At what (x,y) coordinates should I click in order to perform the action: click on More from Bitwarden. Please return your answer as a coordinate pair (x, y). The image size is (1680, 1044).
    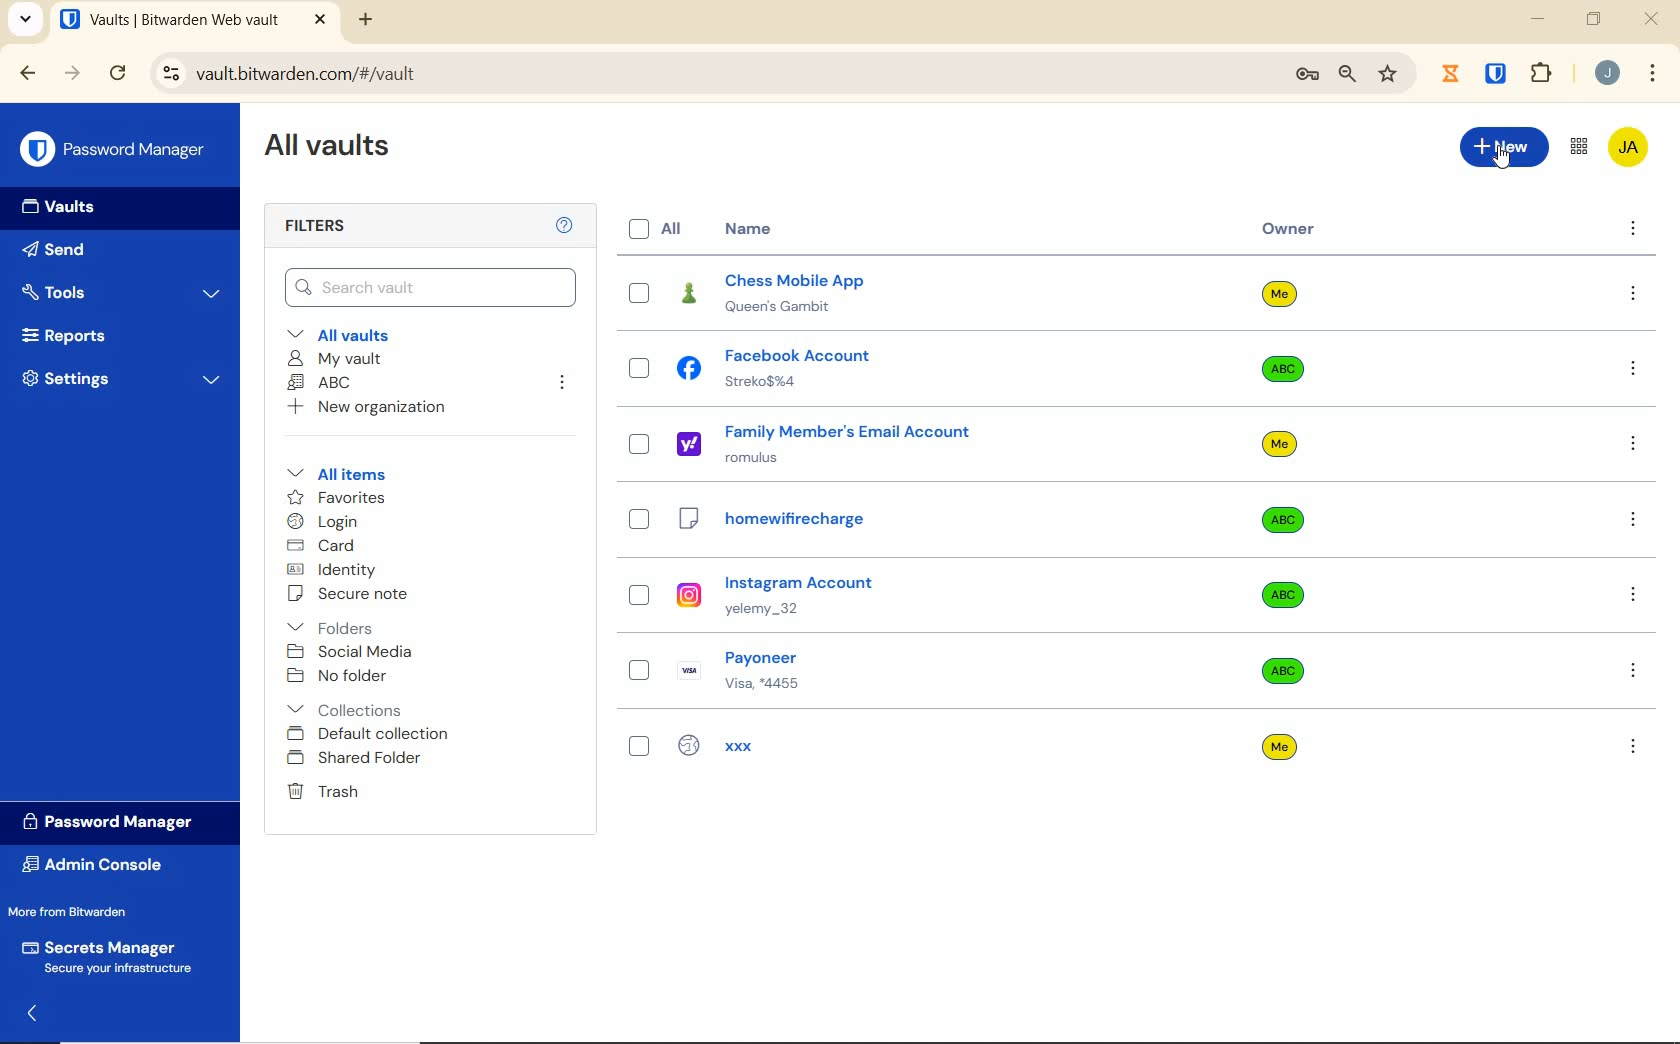
    Looking at the image, I should click on (88, 912).